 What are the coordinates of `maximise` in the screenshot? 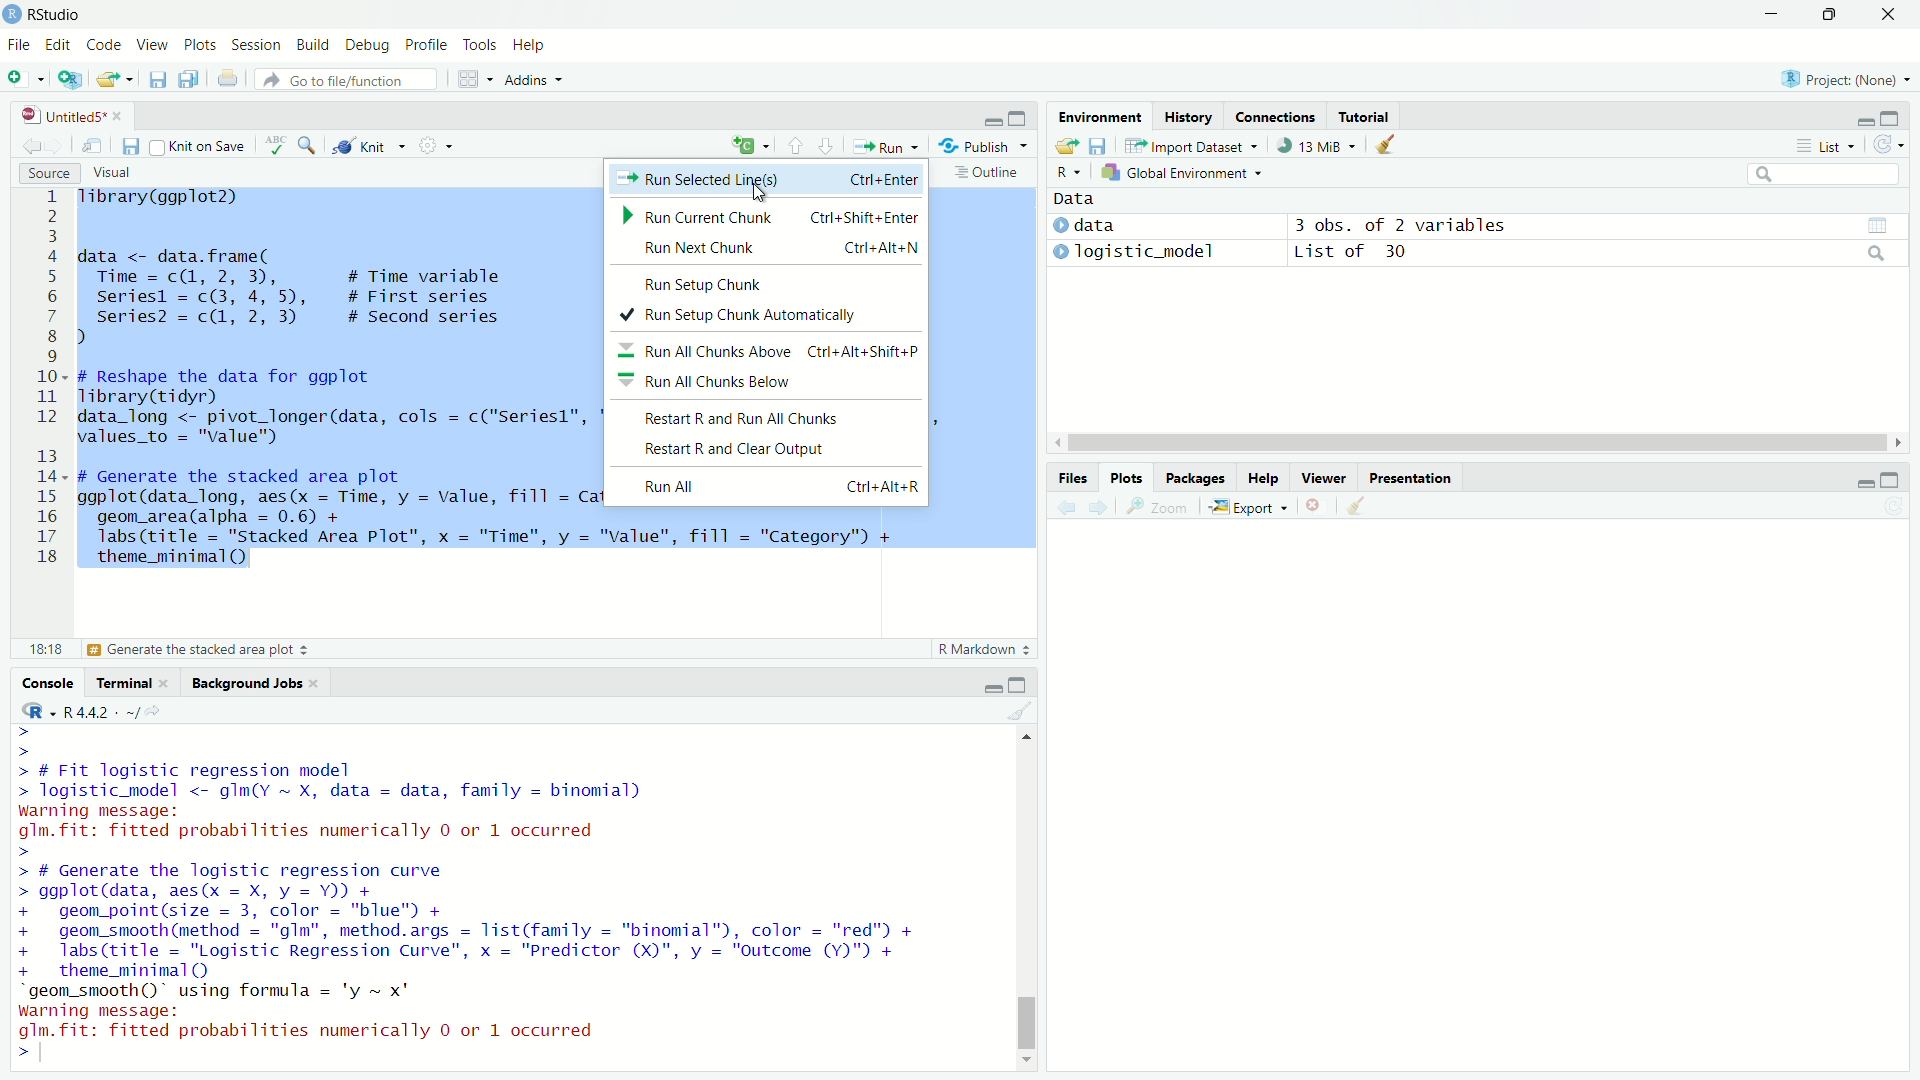 It's located at (1022, 115).